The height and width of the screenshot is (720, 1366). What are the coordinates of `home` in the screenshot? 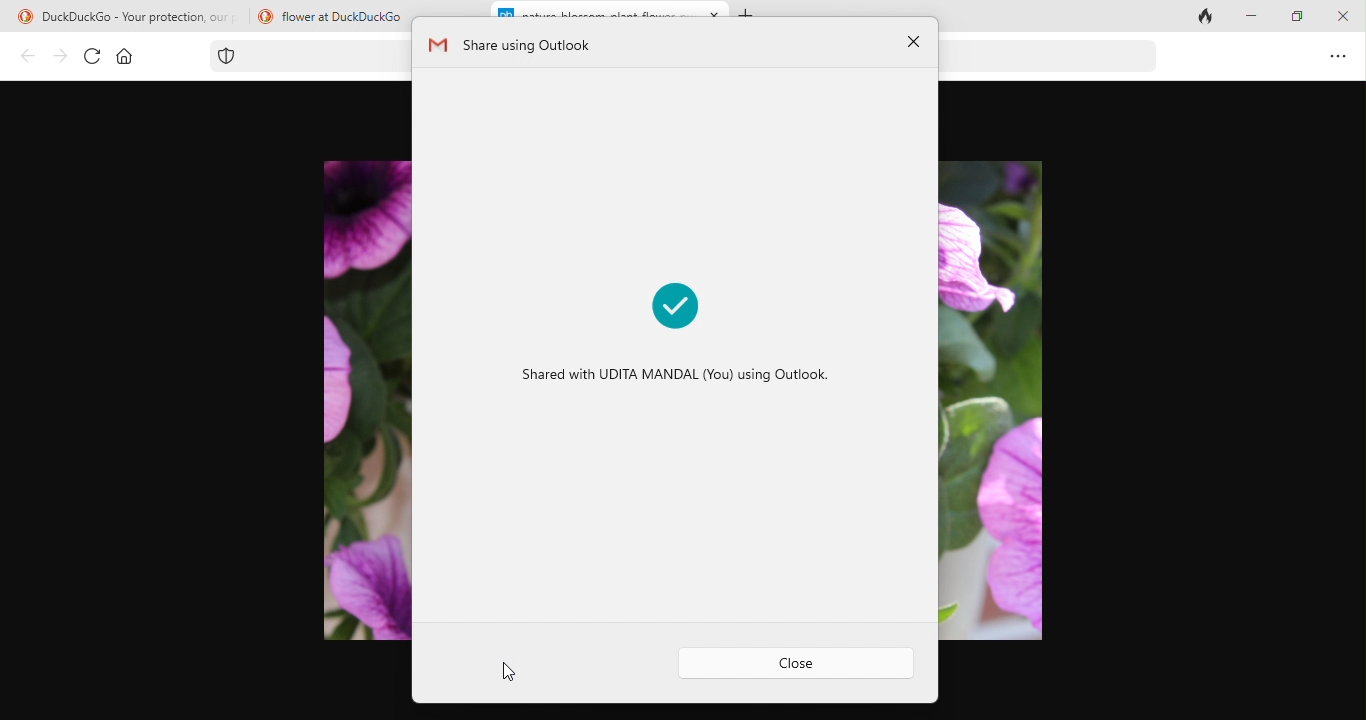 It's located at (125, 57).